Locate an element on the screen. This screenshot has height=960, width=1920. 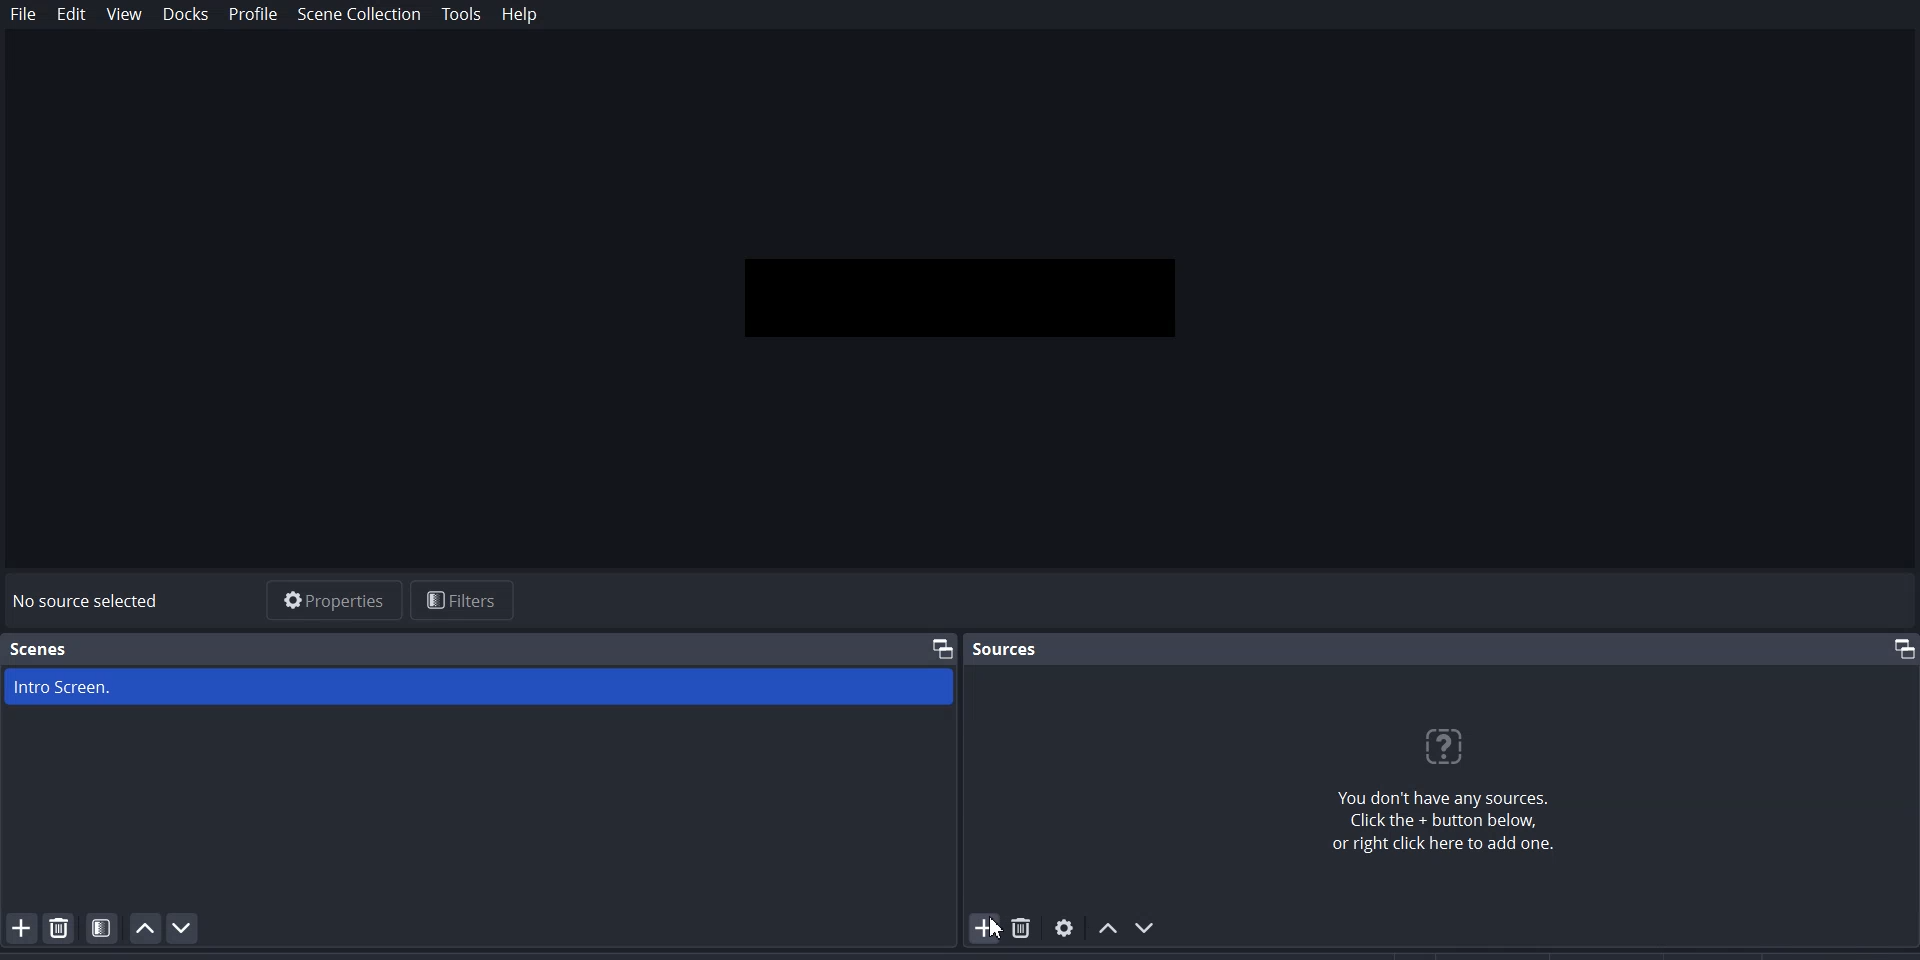
Maximize is located at coordinates (1897, 648).